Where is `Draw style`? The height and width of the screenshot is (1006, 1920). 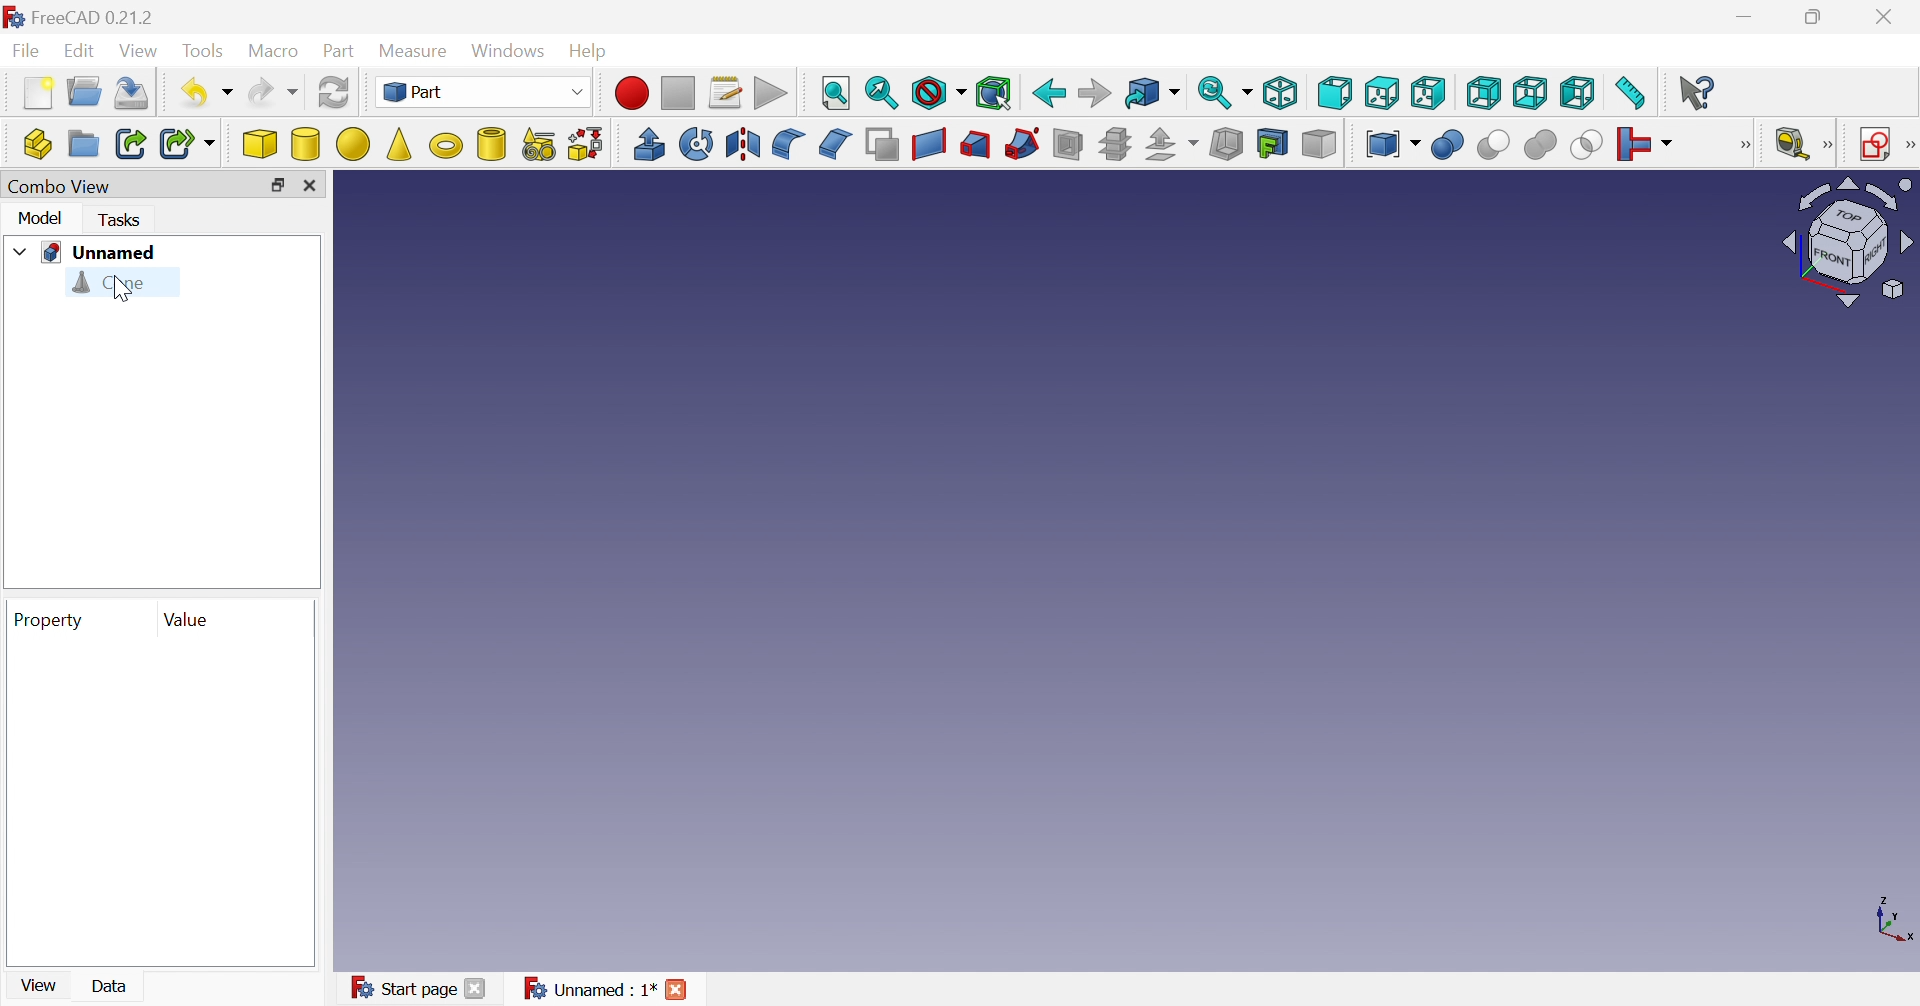 Draw style is located at coordinates (939, 93).